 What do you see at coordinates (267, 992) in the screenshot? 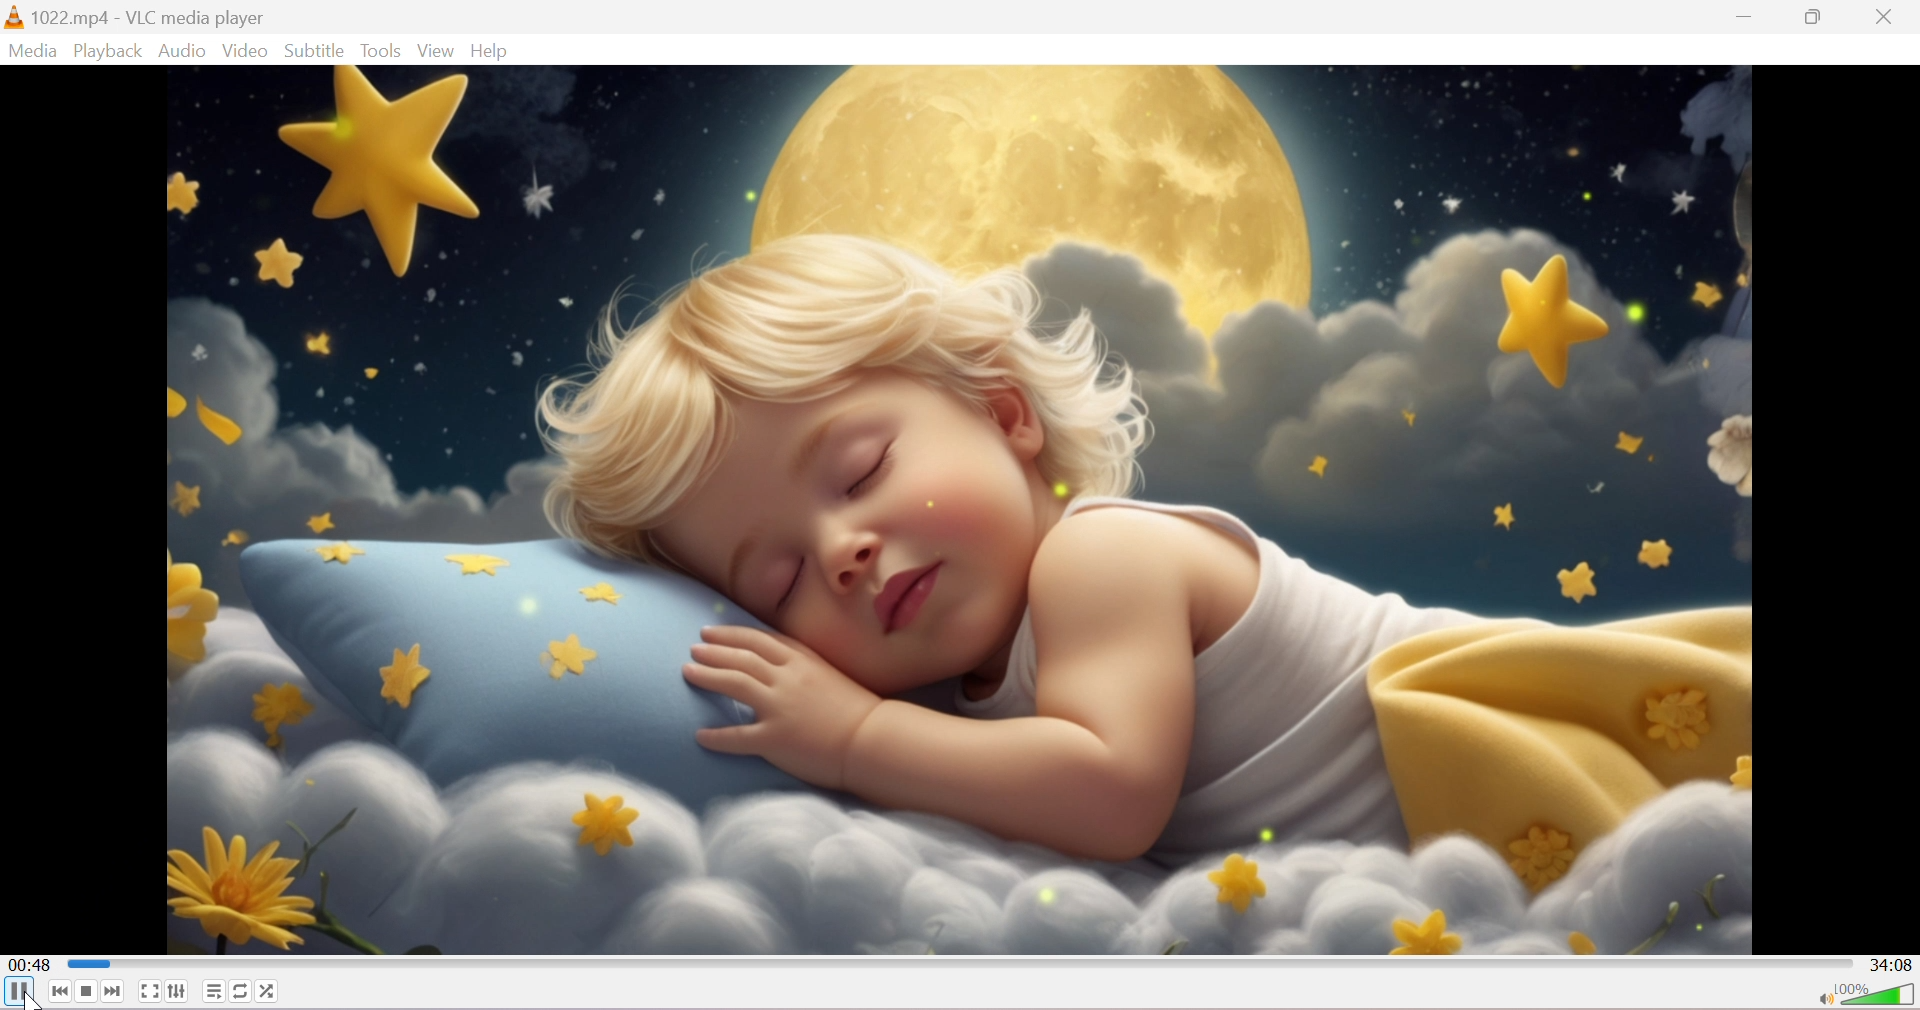
I see `Random` at bounding box center [267, 992].